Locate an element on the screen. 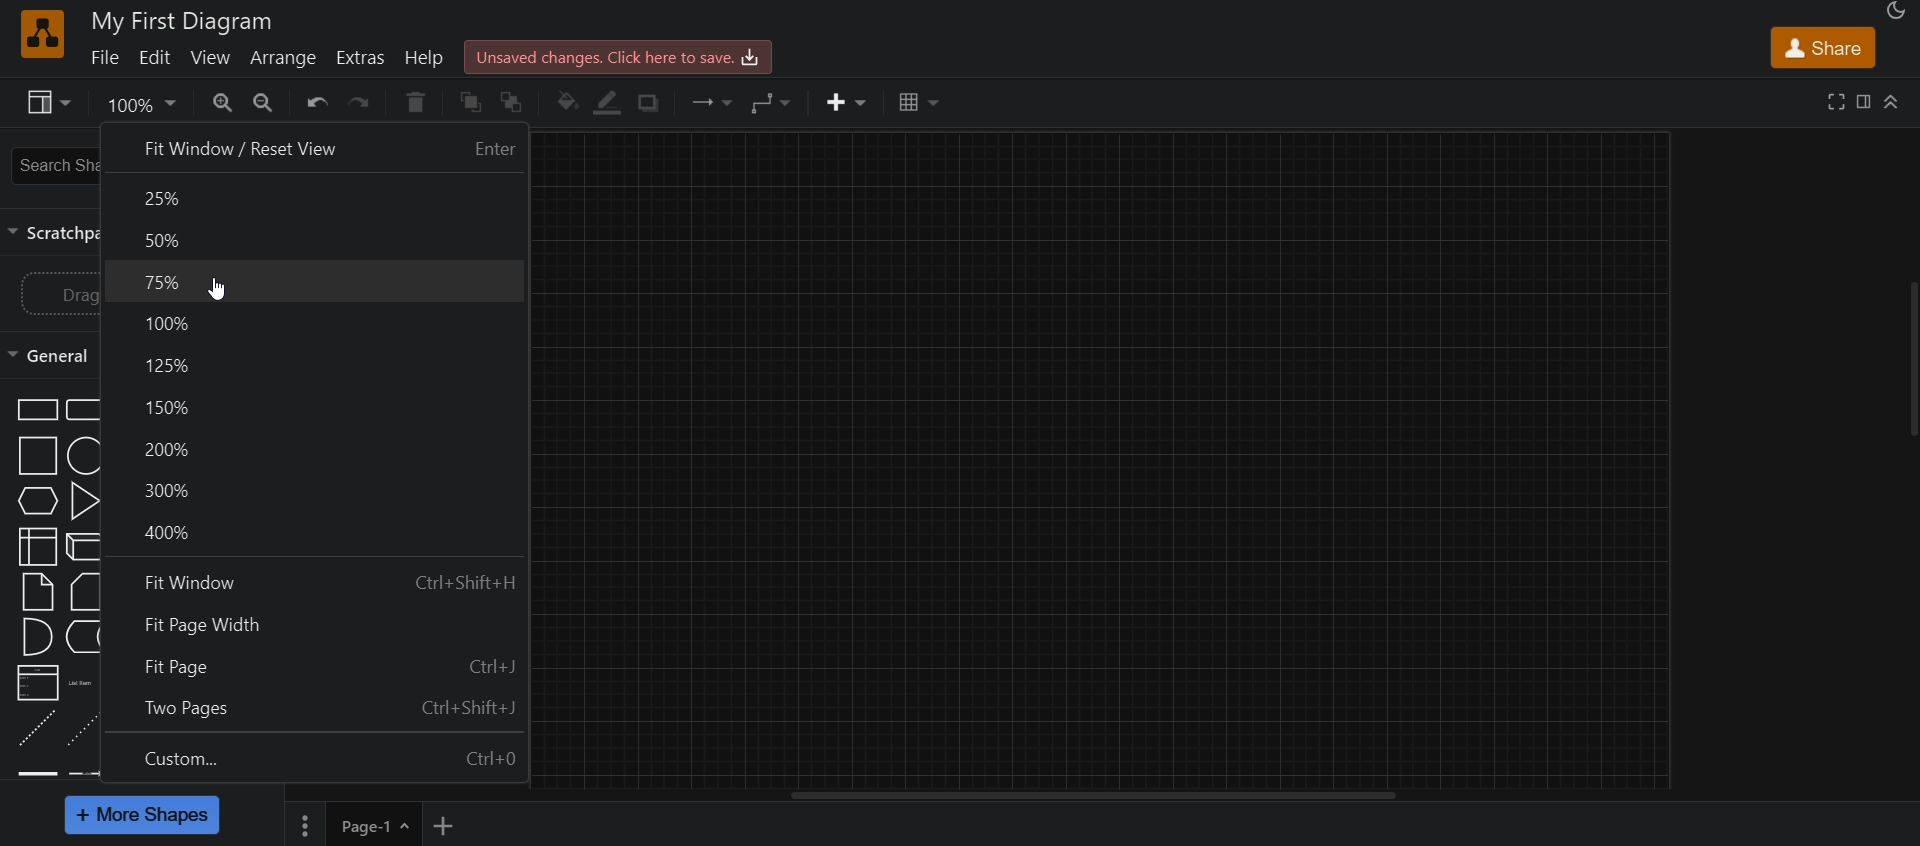  300% is located at coordinates (319, 489).